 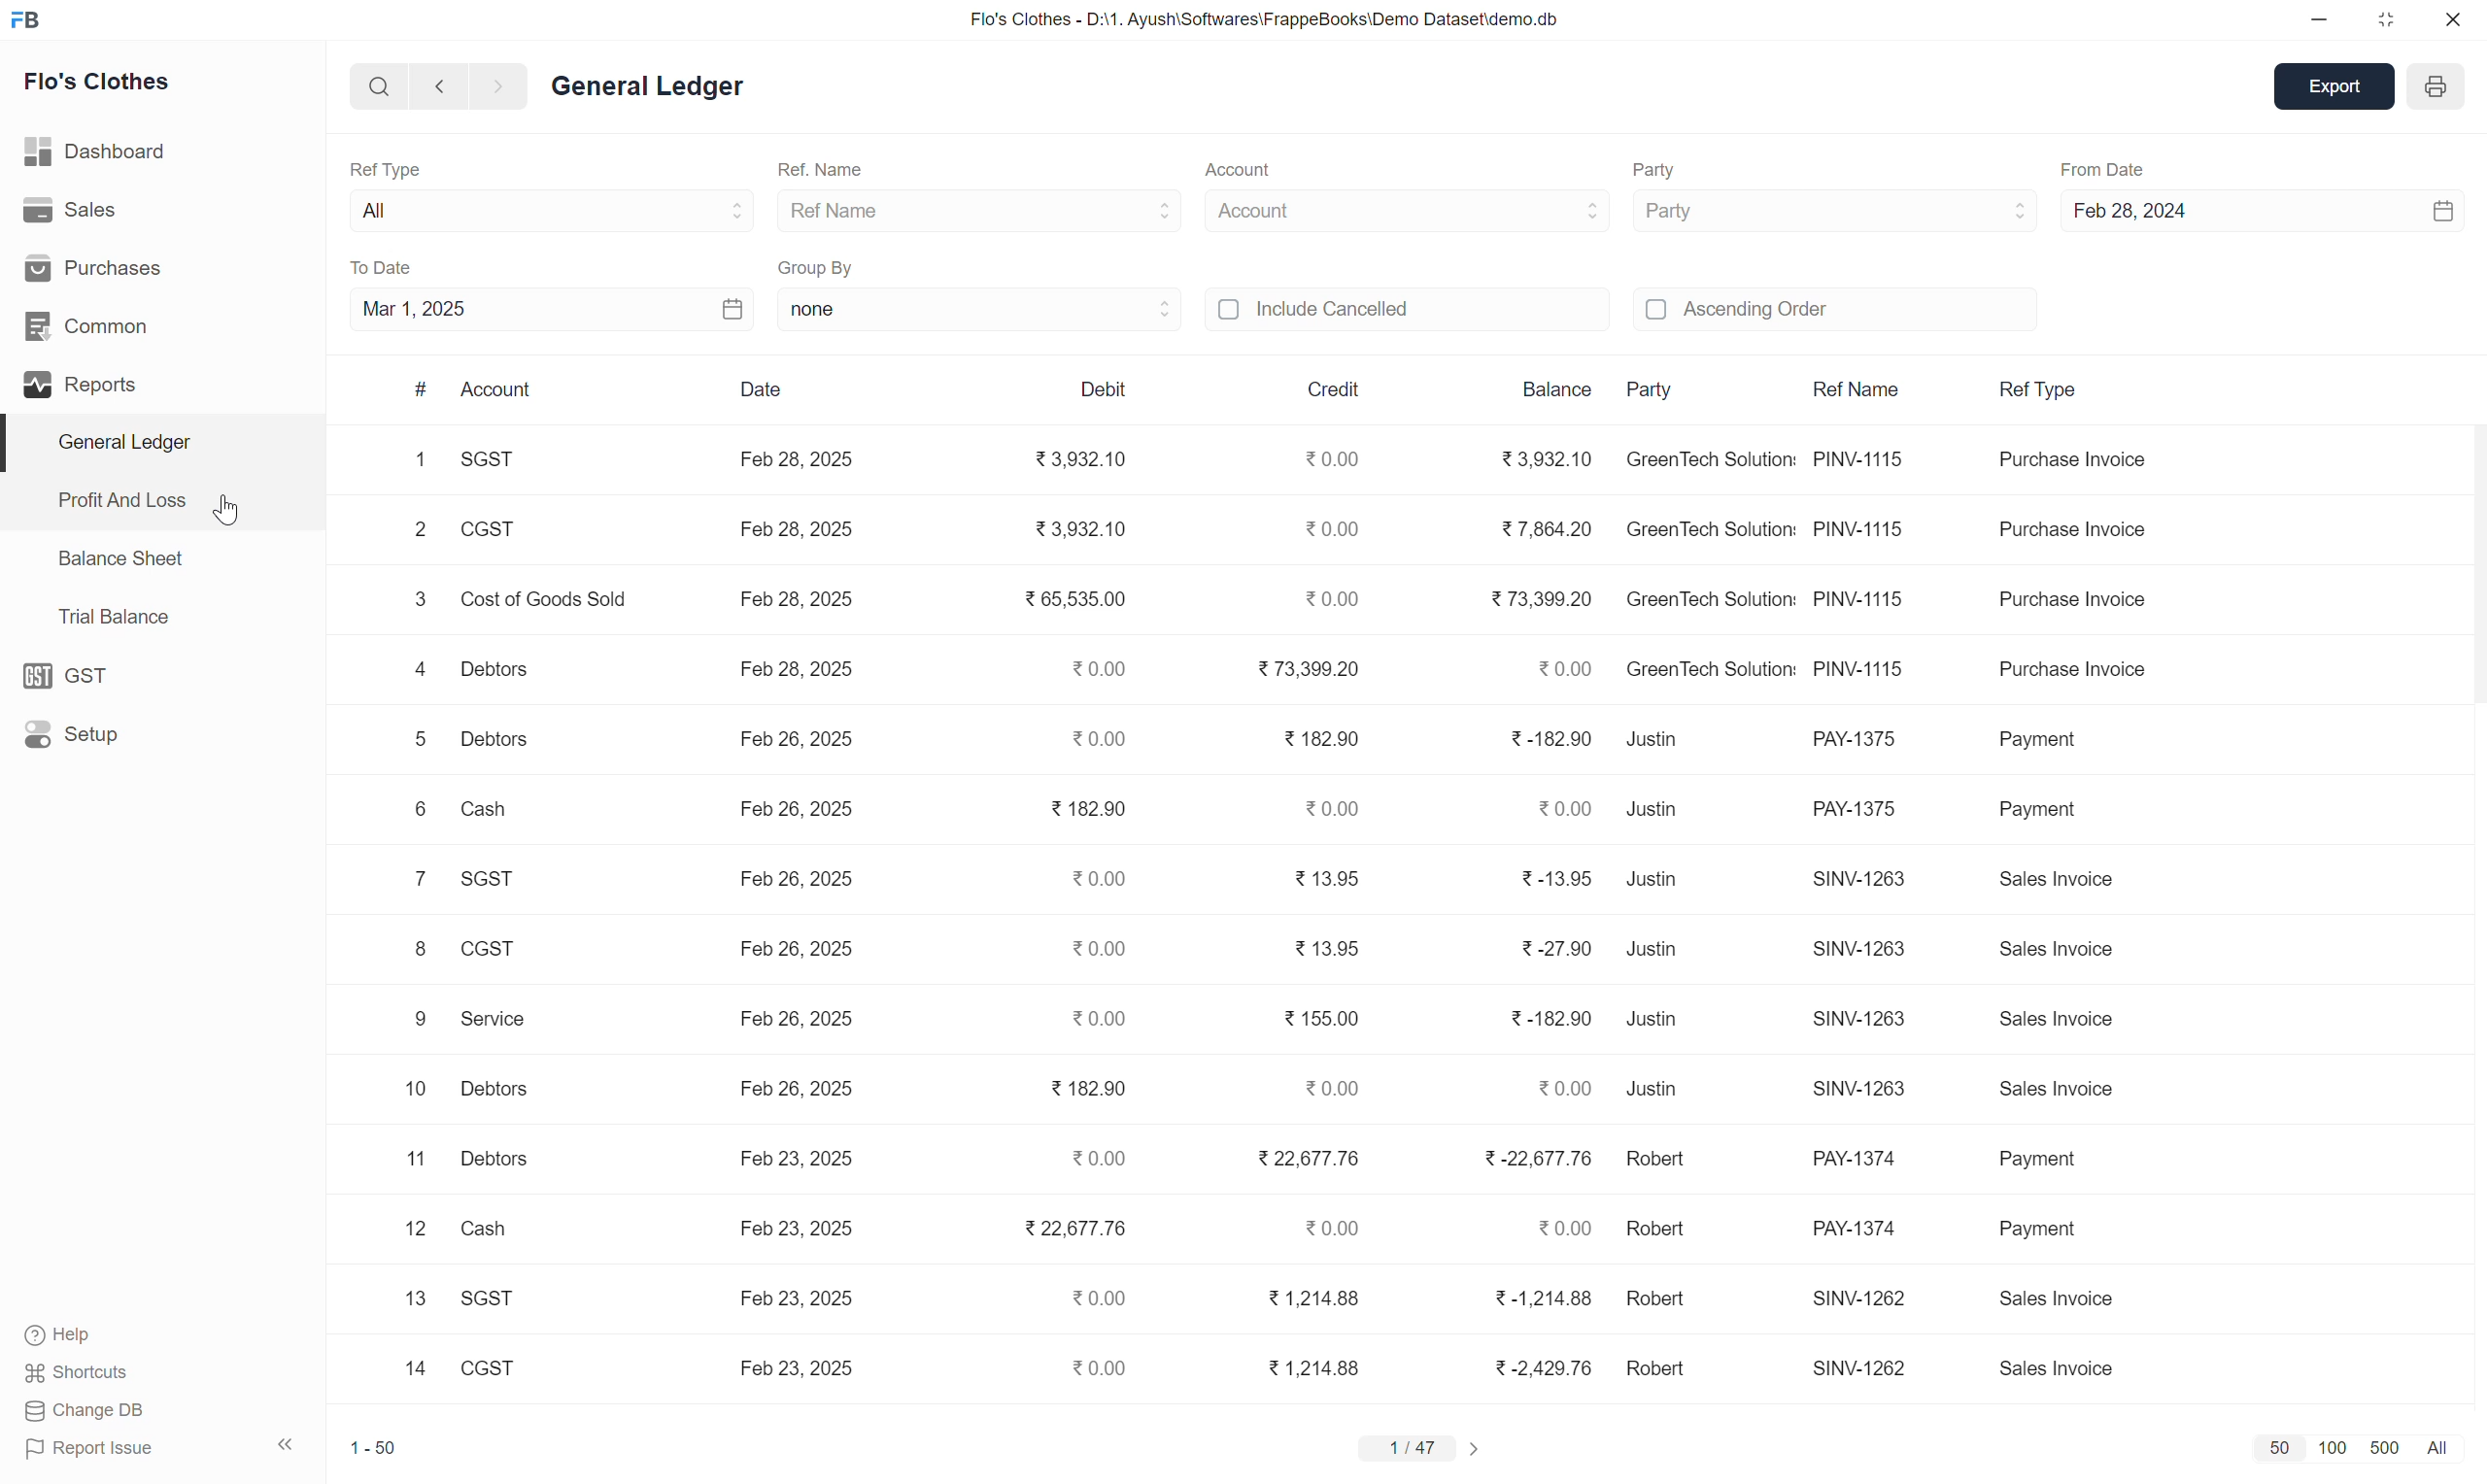 I want to click on Ref Name, so click(x=1871, y=396).